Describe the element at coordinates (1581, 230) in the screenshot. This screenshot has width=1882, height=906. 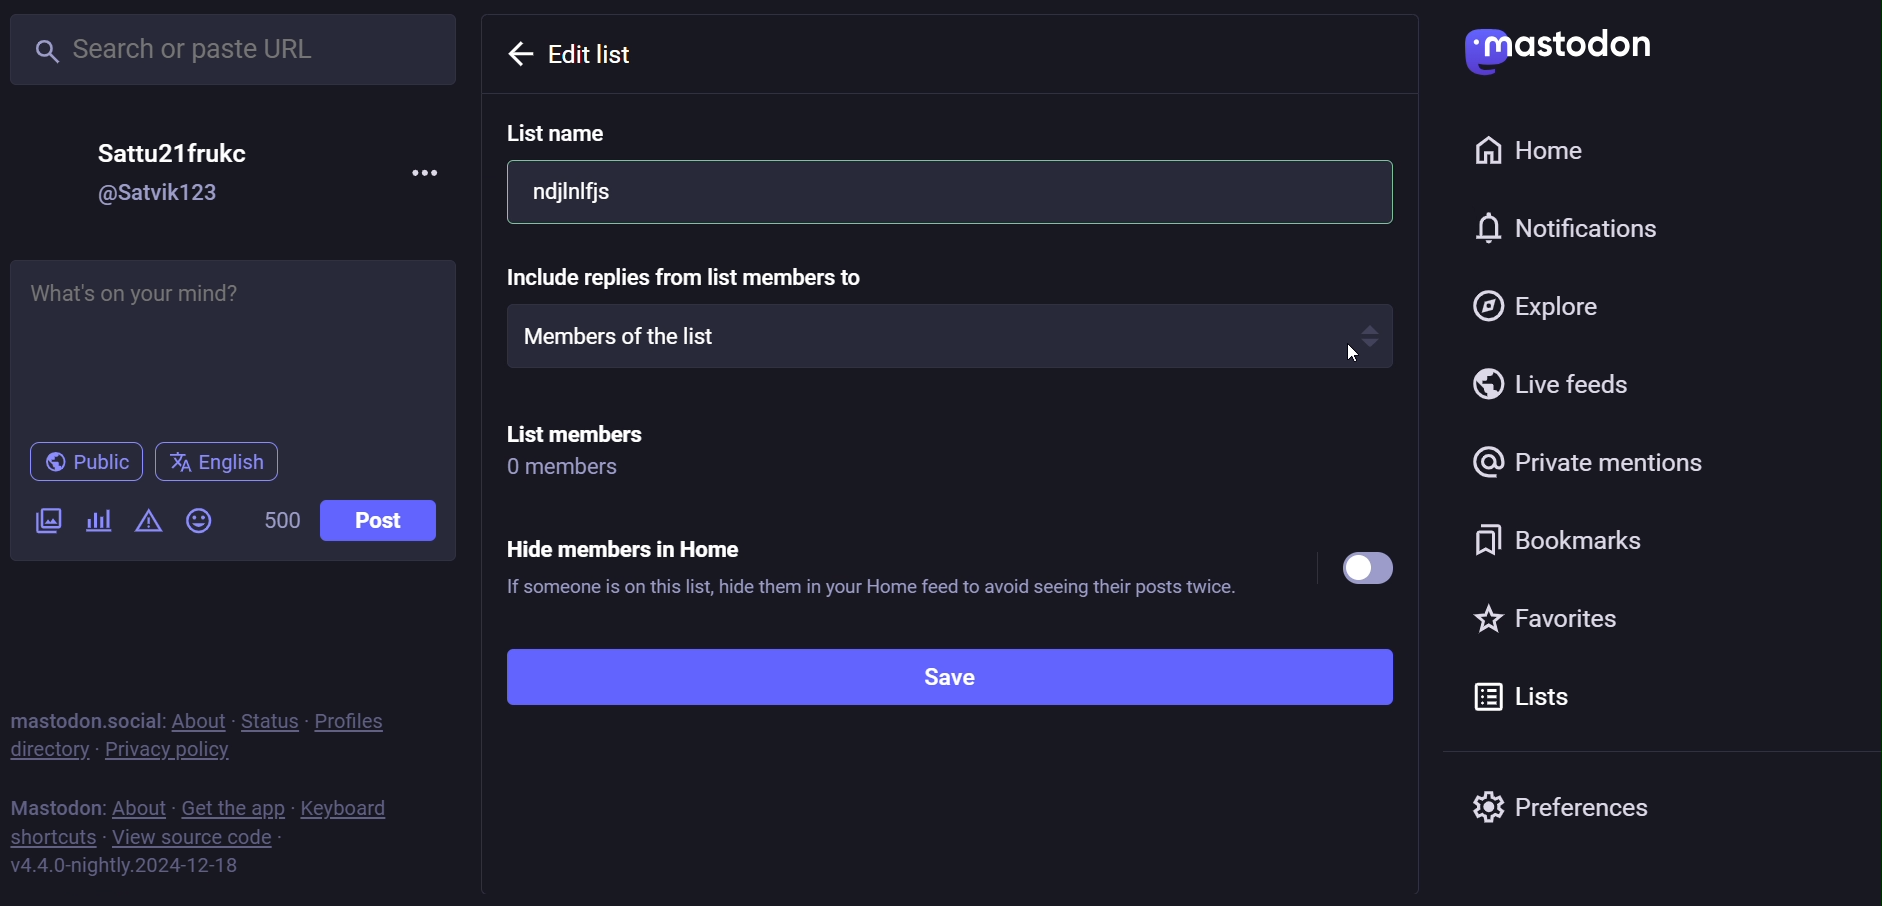
I see `notification` at that location.